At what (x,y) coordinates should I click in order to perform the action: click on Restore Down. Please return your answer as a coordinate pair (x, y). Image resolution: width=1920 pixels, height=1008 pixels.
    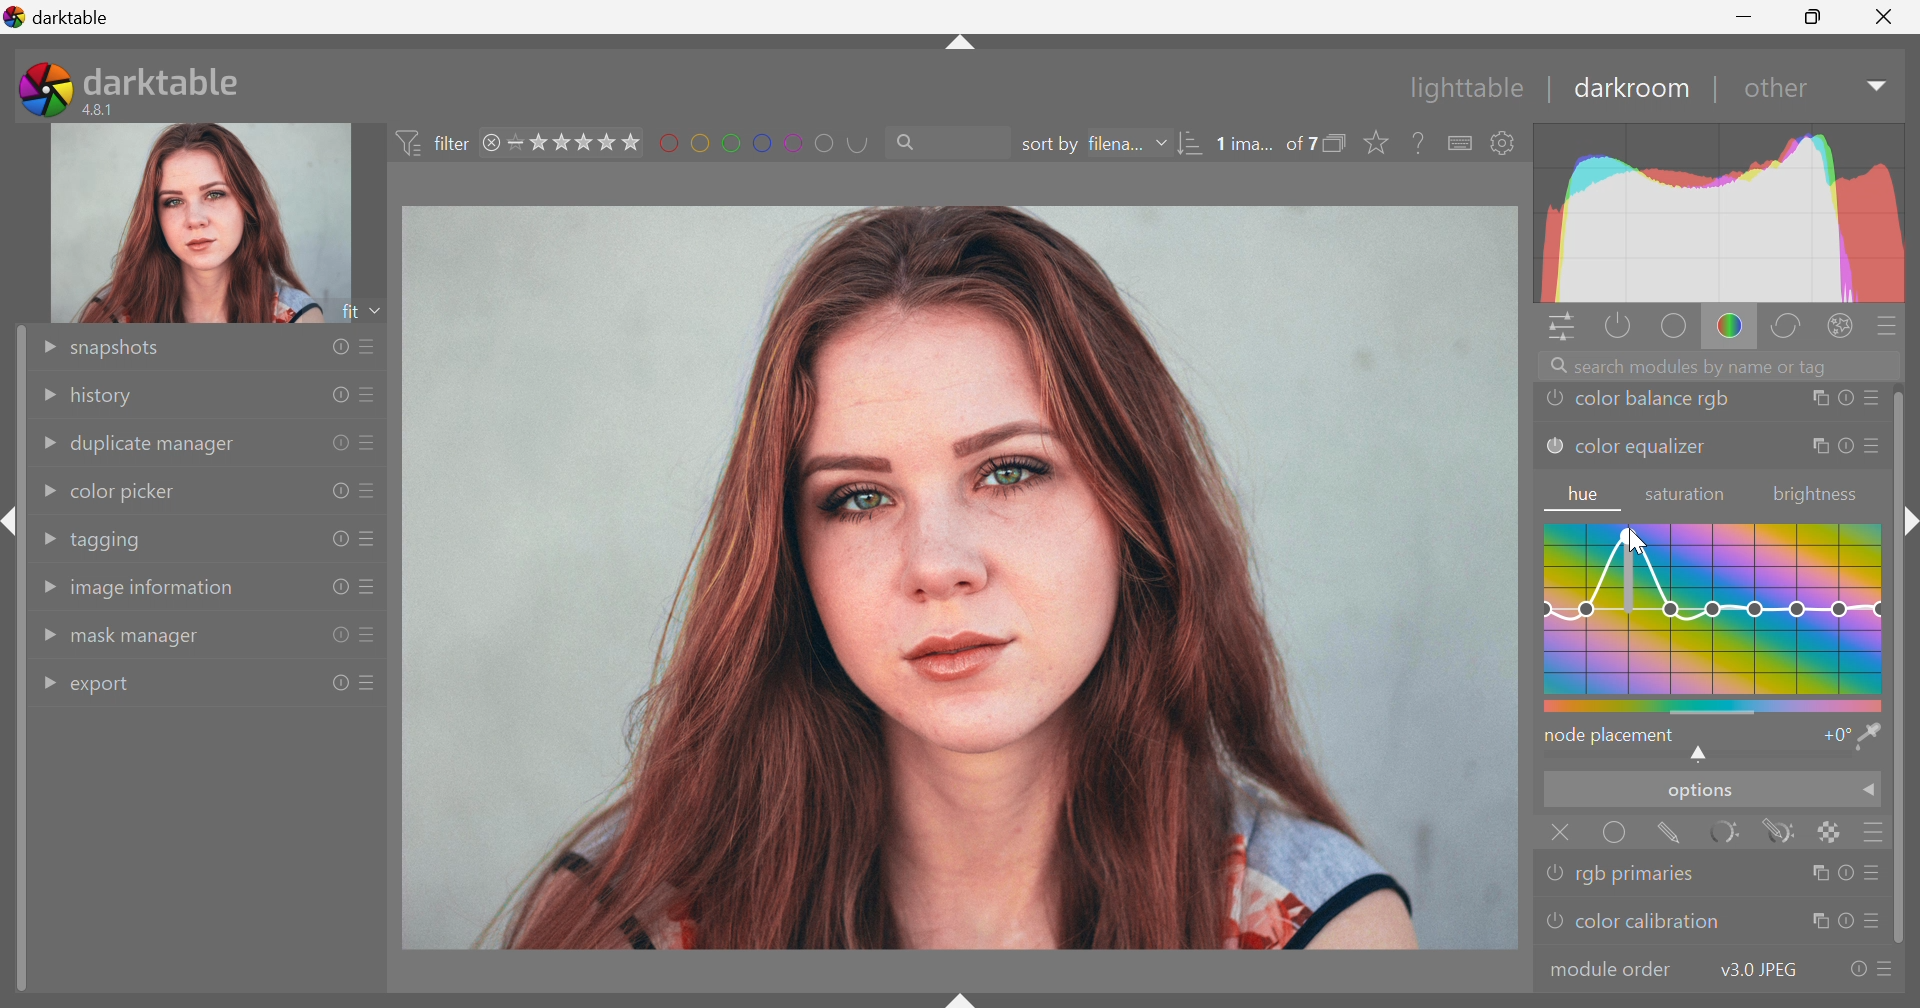
    Looking at the image, I should click on (1816, 19).